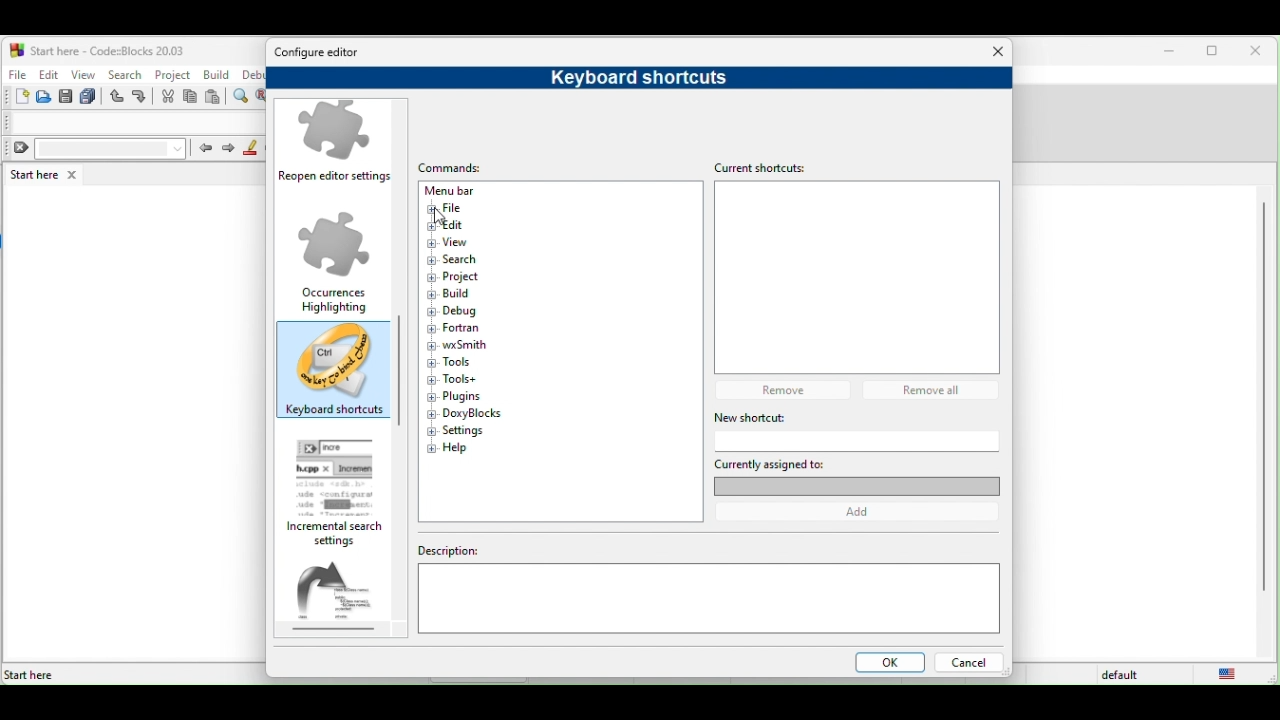 The image size is (1280, 720). Describe the element at coordinates (204, 147) in the screenshot. I see `prev` at that location.